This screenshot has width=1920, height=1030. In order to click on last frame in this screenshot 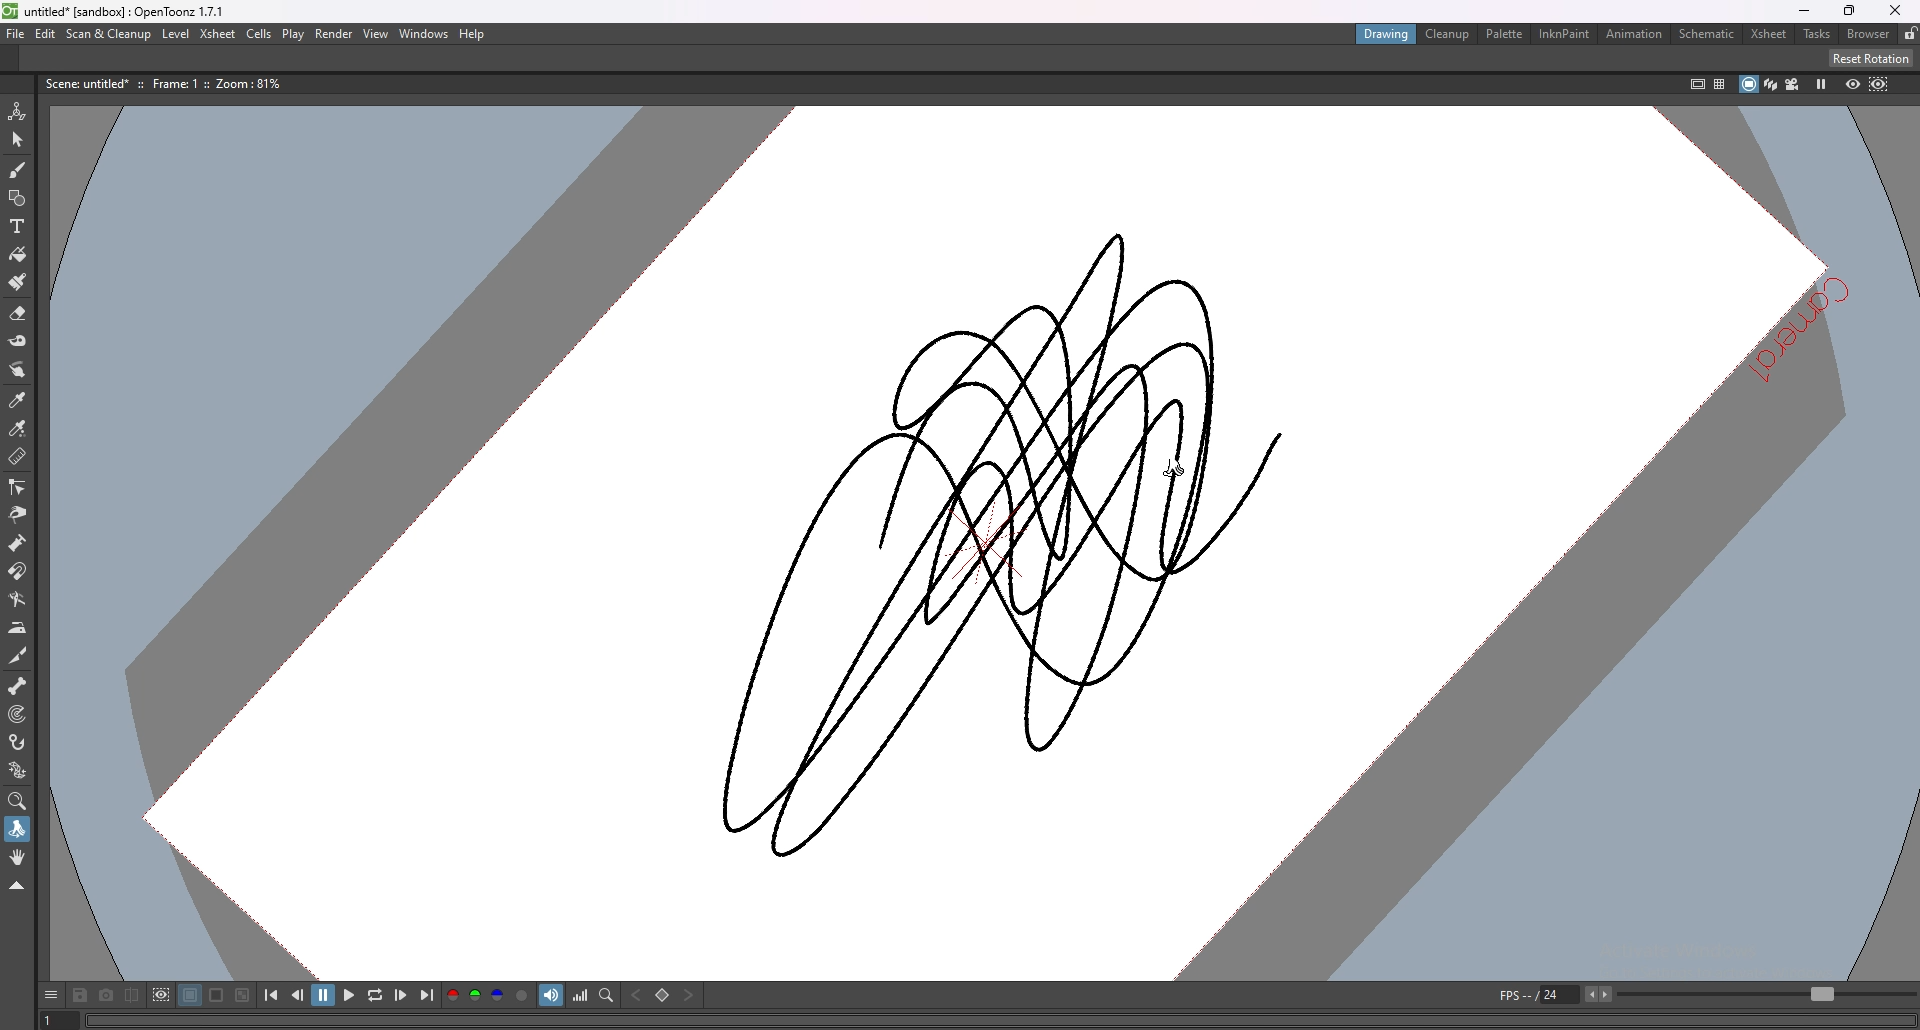, I will do `click(425, 995)`.